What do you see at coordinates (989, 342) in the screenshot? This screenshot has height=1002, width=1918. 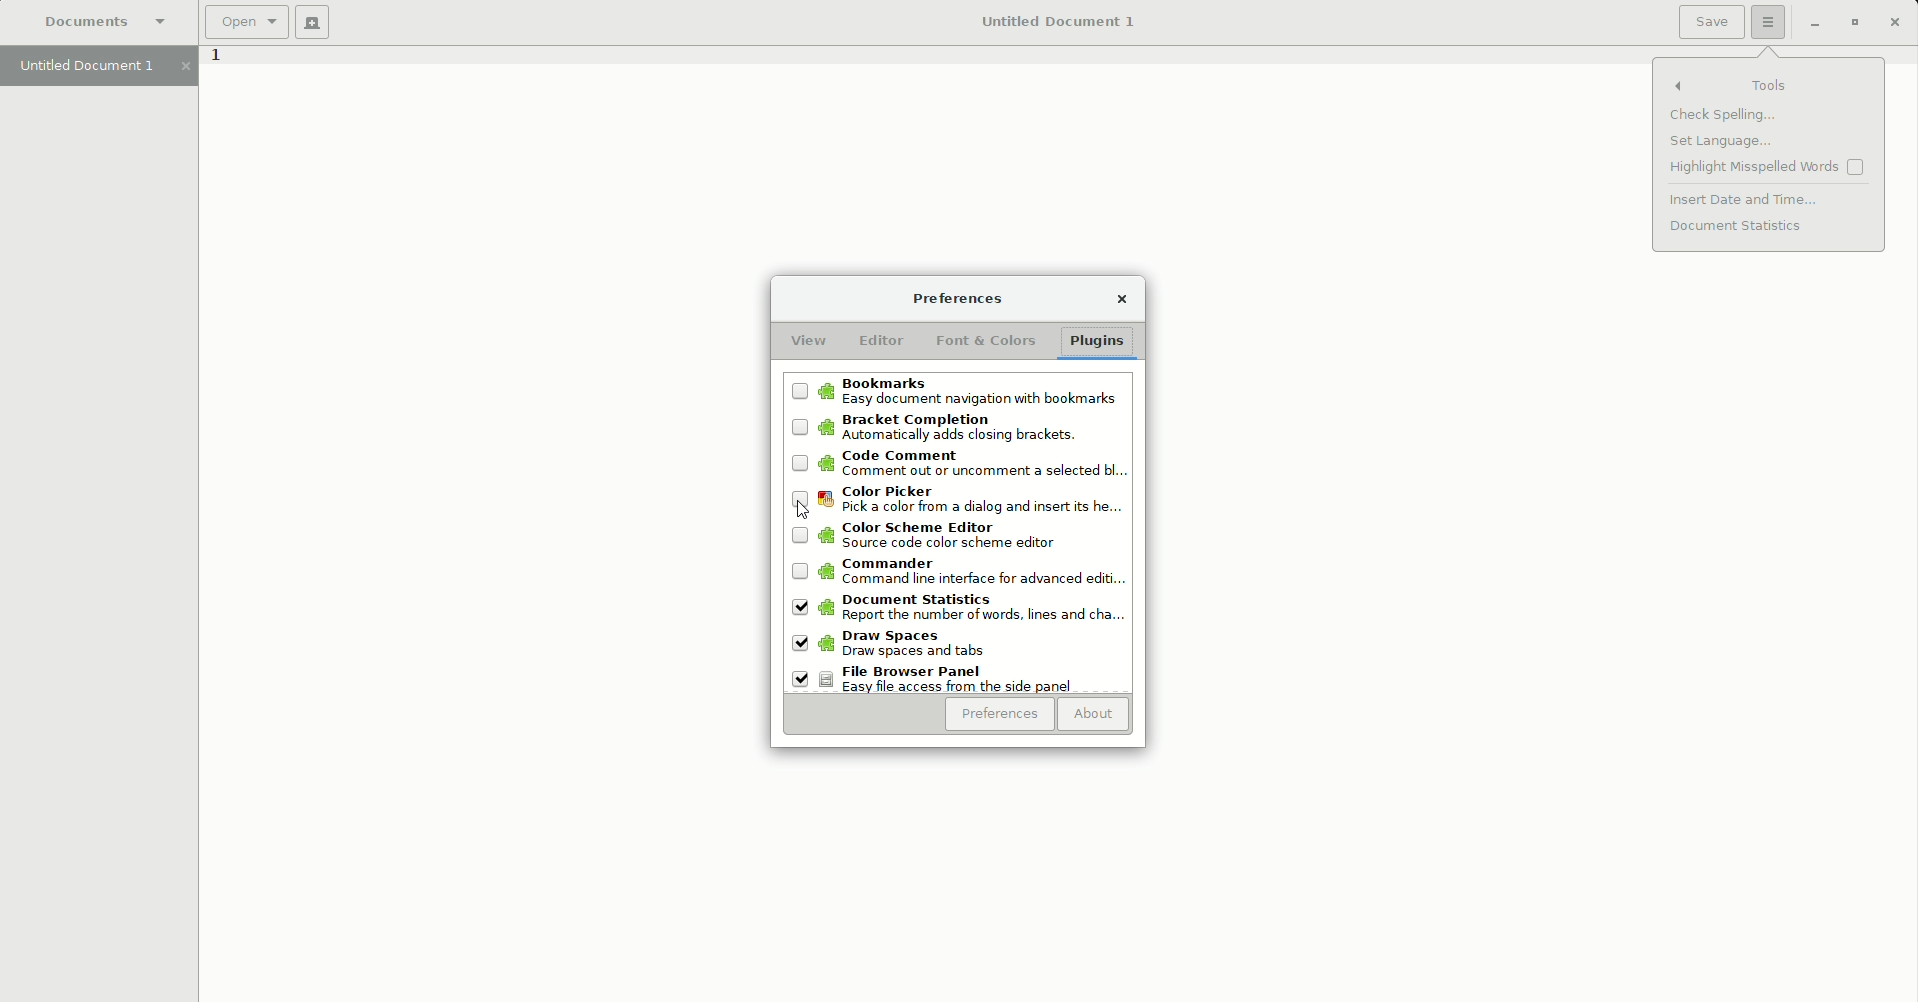 I see `Font and Colors` at bounding box center [989, 342].